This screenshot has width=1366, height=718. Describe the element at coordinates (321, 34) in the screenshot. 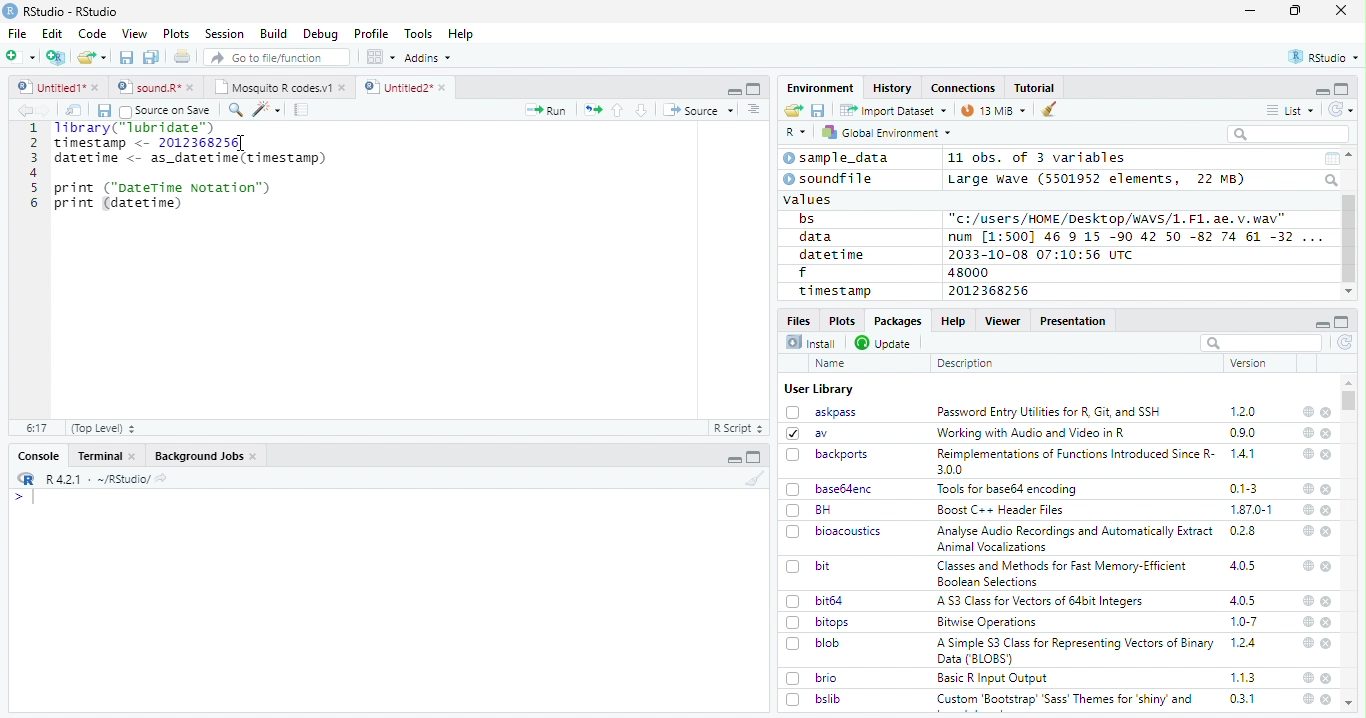

I see `Debug` at that location.